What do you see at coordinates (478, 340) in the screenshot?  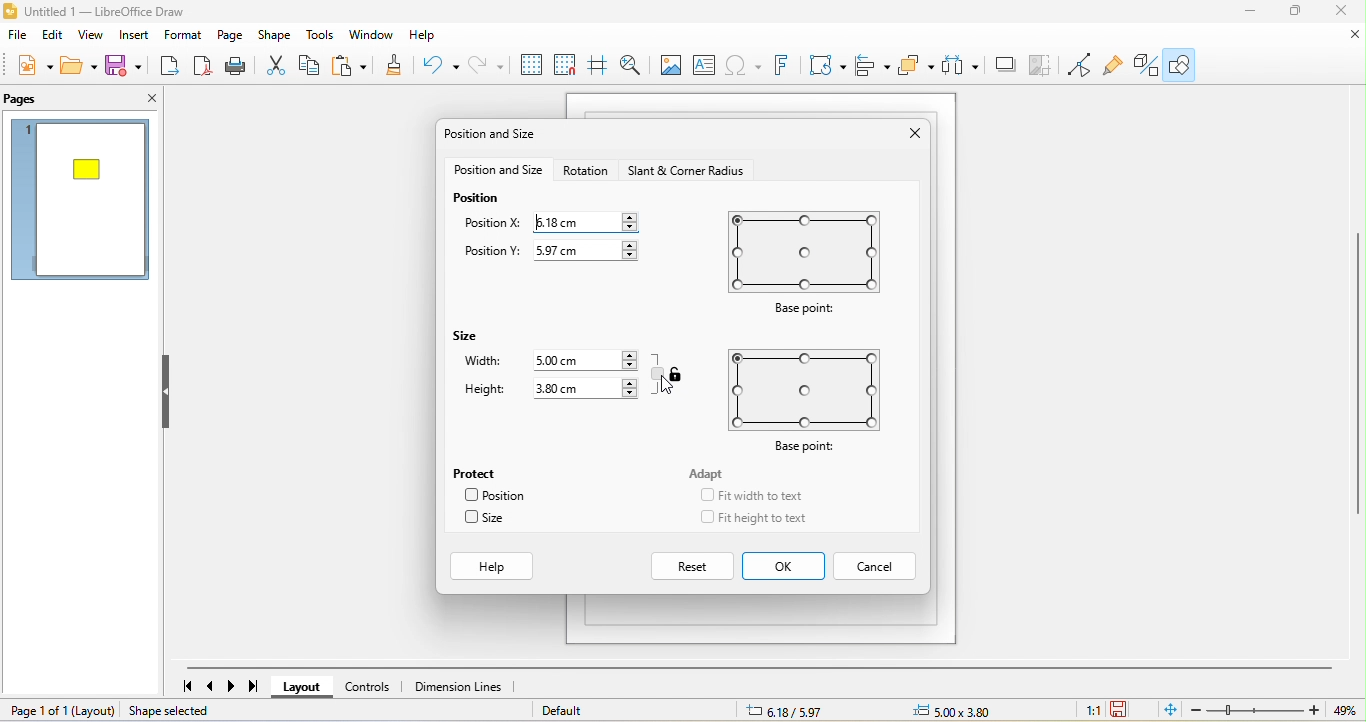 I see `size` at bounding box center [478, 340].